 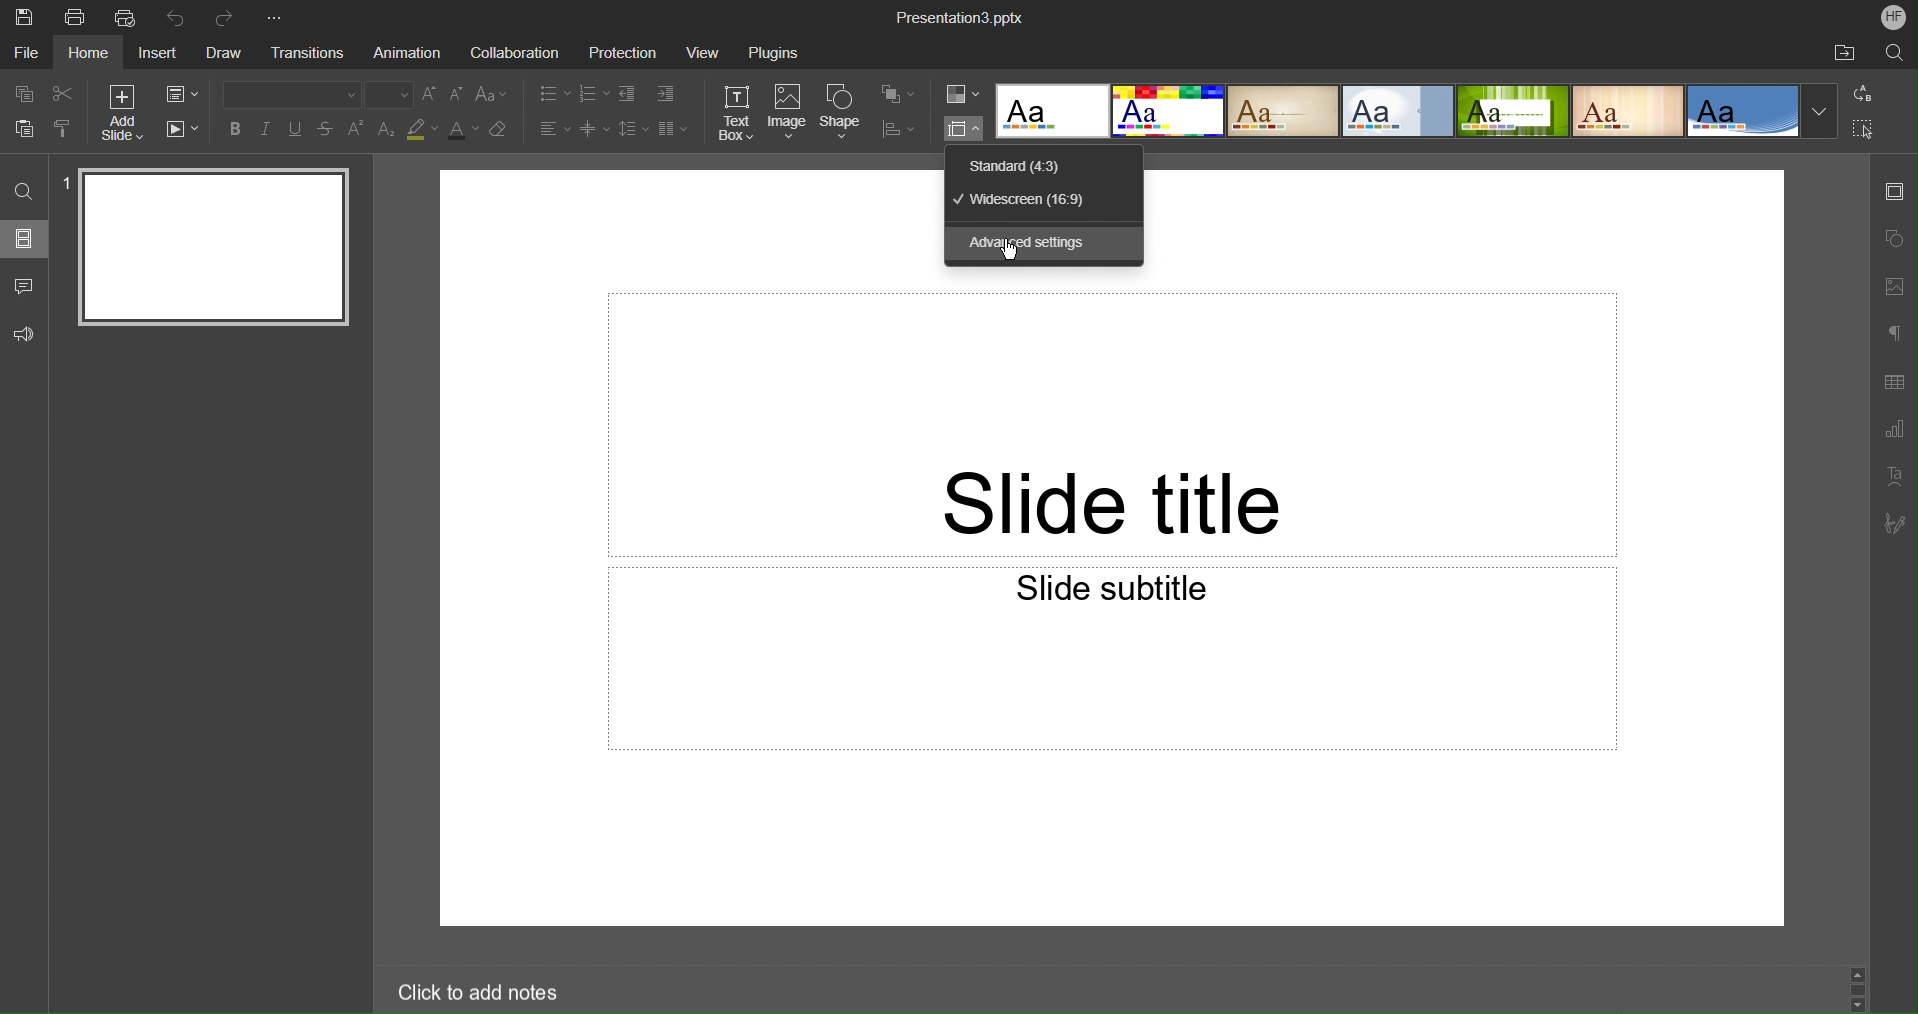 I want to click on Standard(4:3), so click(x=1015, y=165).